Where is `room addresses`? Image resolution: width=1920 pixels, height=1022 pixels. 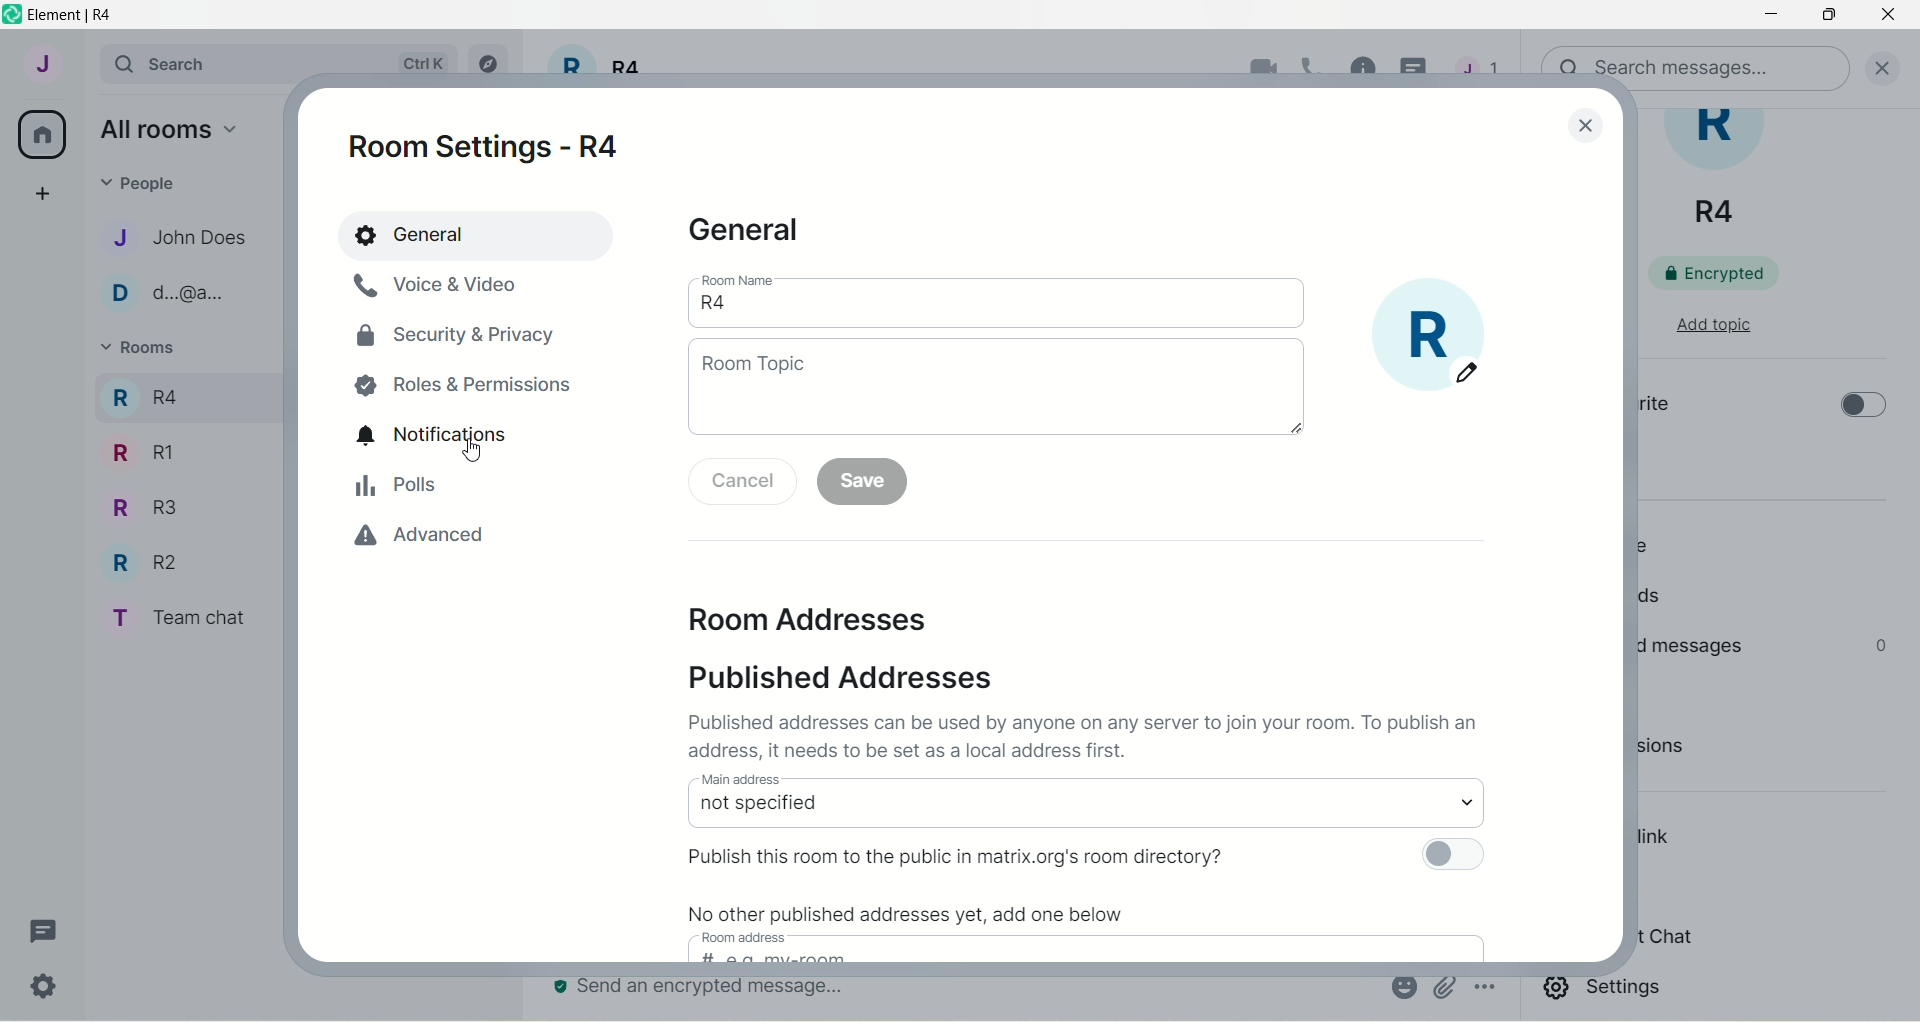 room addresses is located at coordinates (814, 620).